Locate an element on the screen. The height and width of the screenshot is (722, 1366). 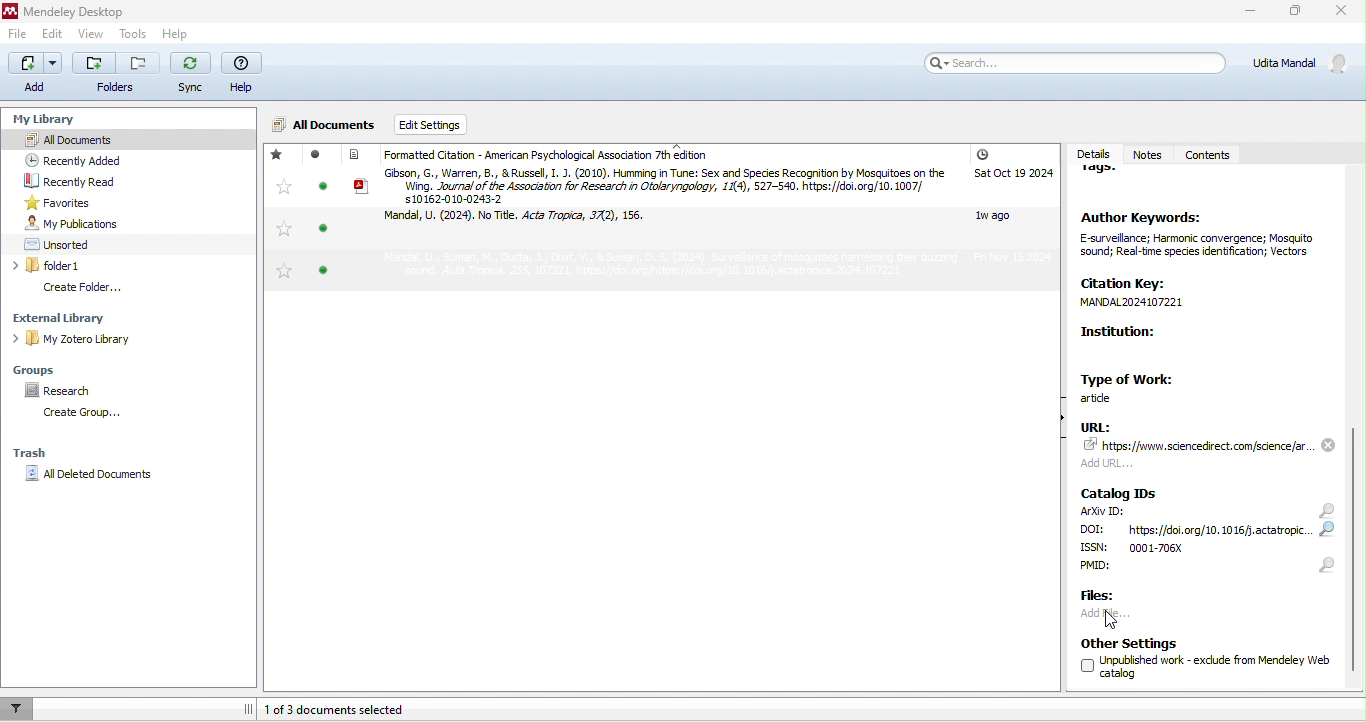
tags is located at coordinates (1107, 176).